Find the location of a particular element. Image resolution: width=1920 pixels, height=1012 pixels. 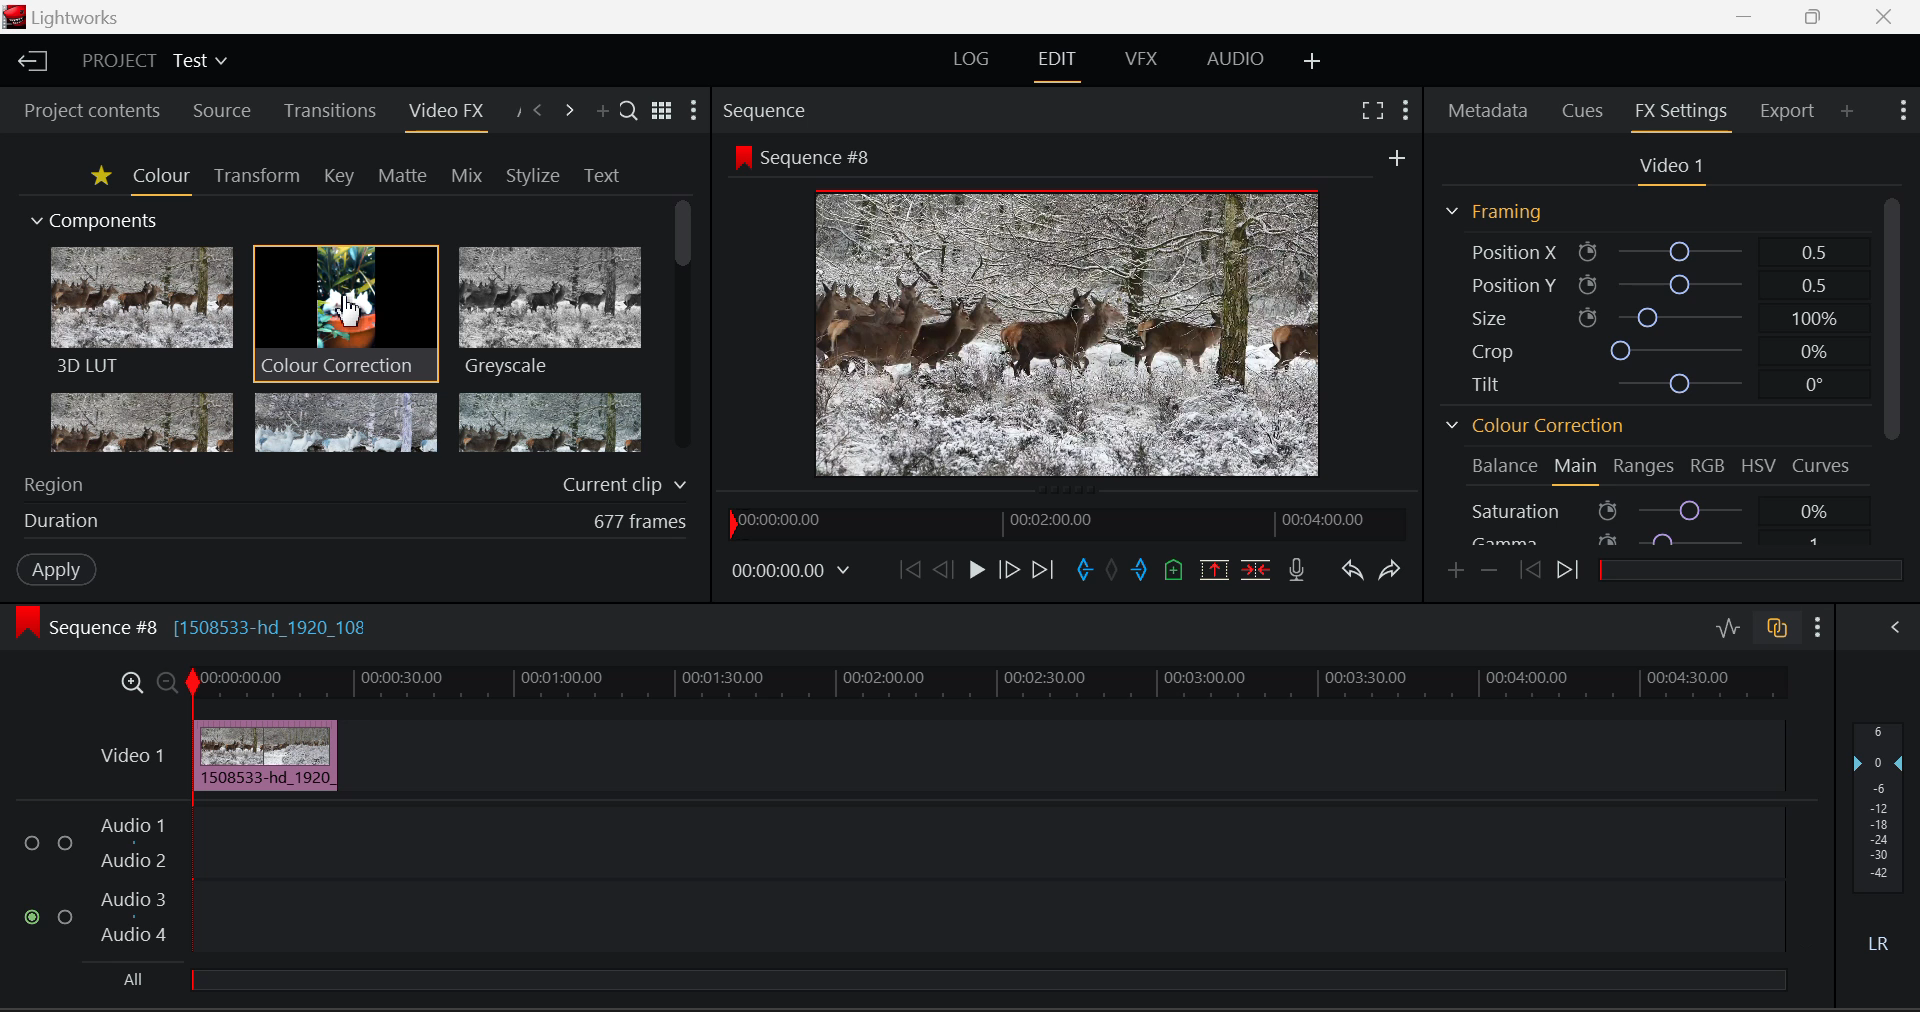

Audio 3 is located at coordinates (133, 901).